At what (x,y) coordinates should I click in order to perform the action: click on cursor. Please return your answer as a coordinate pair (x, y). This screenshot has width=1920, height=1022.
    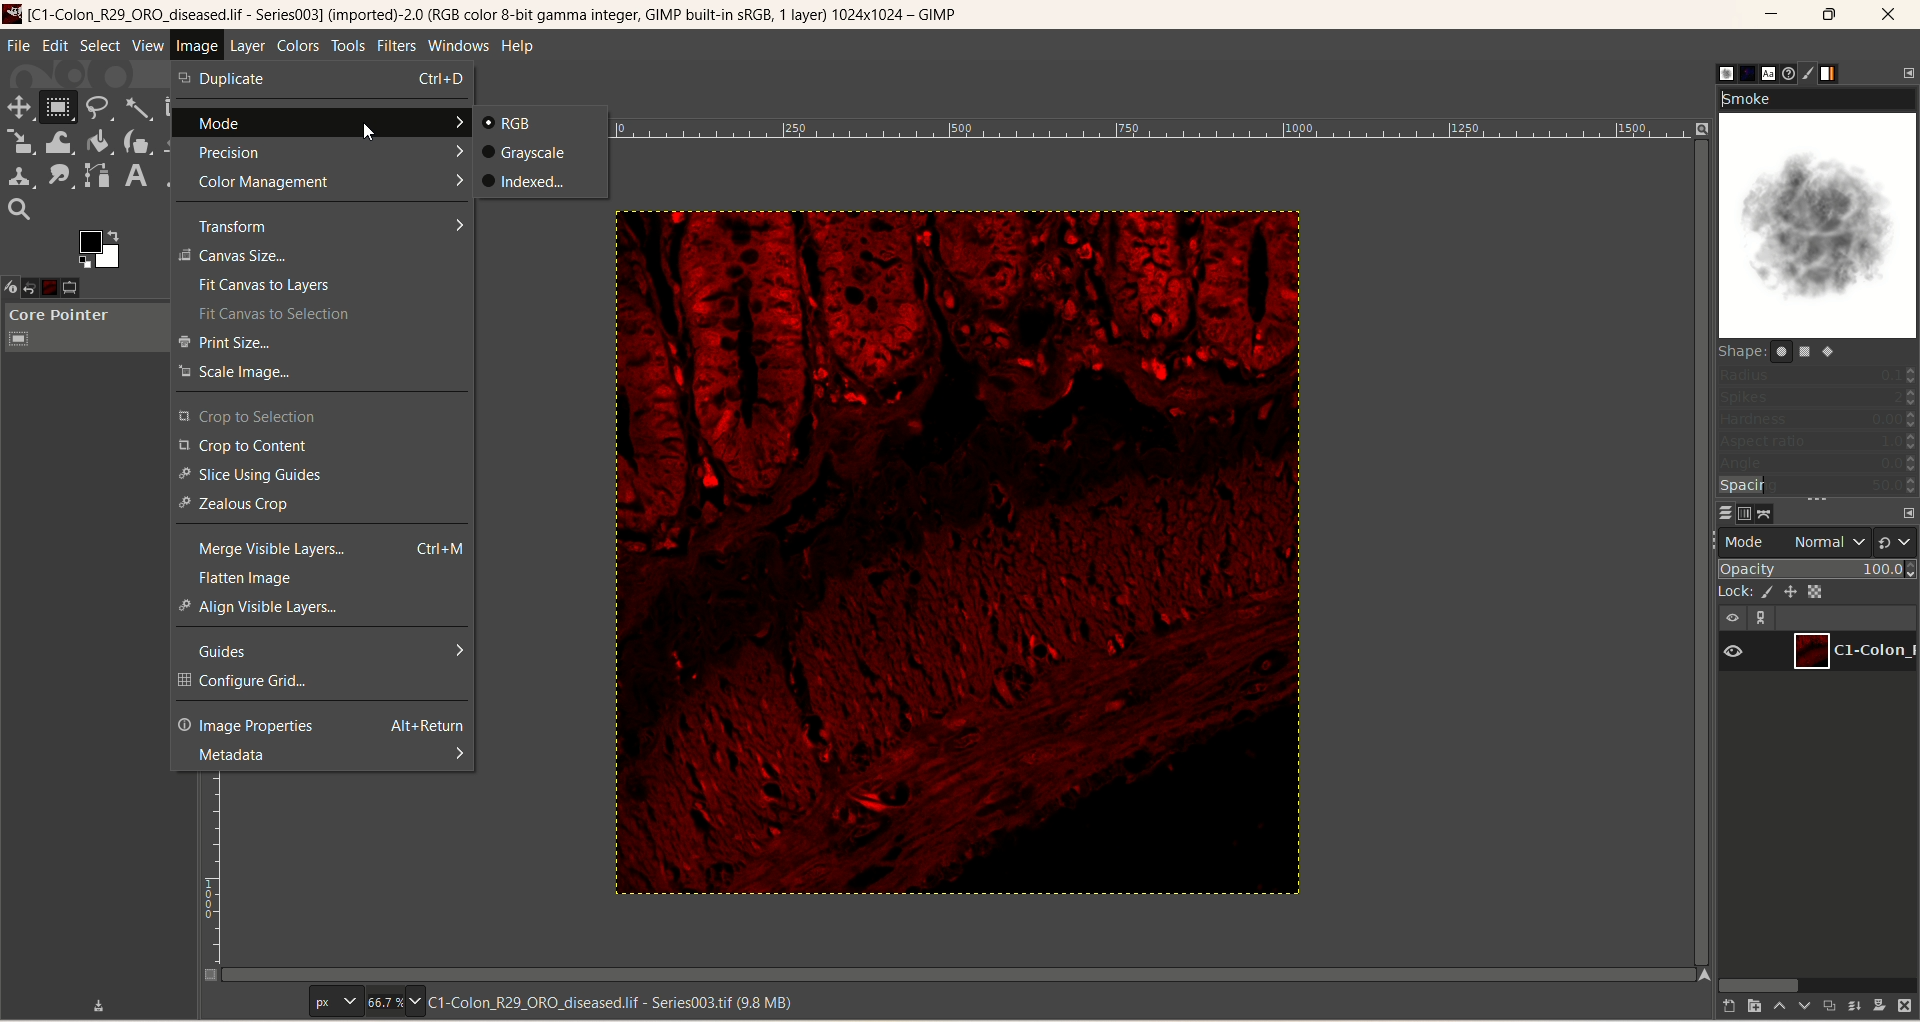
    Looking at the image, I should click on (362, 131).